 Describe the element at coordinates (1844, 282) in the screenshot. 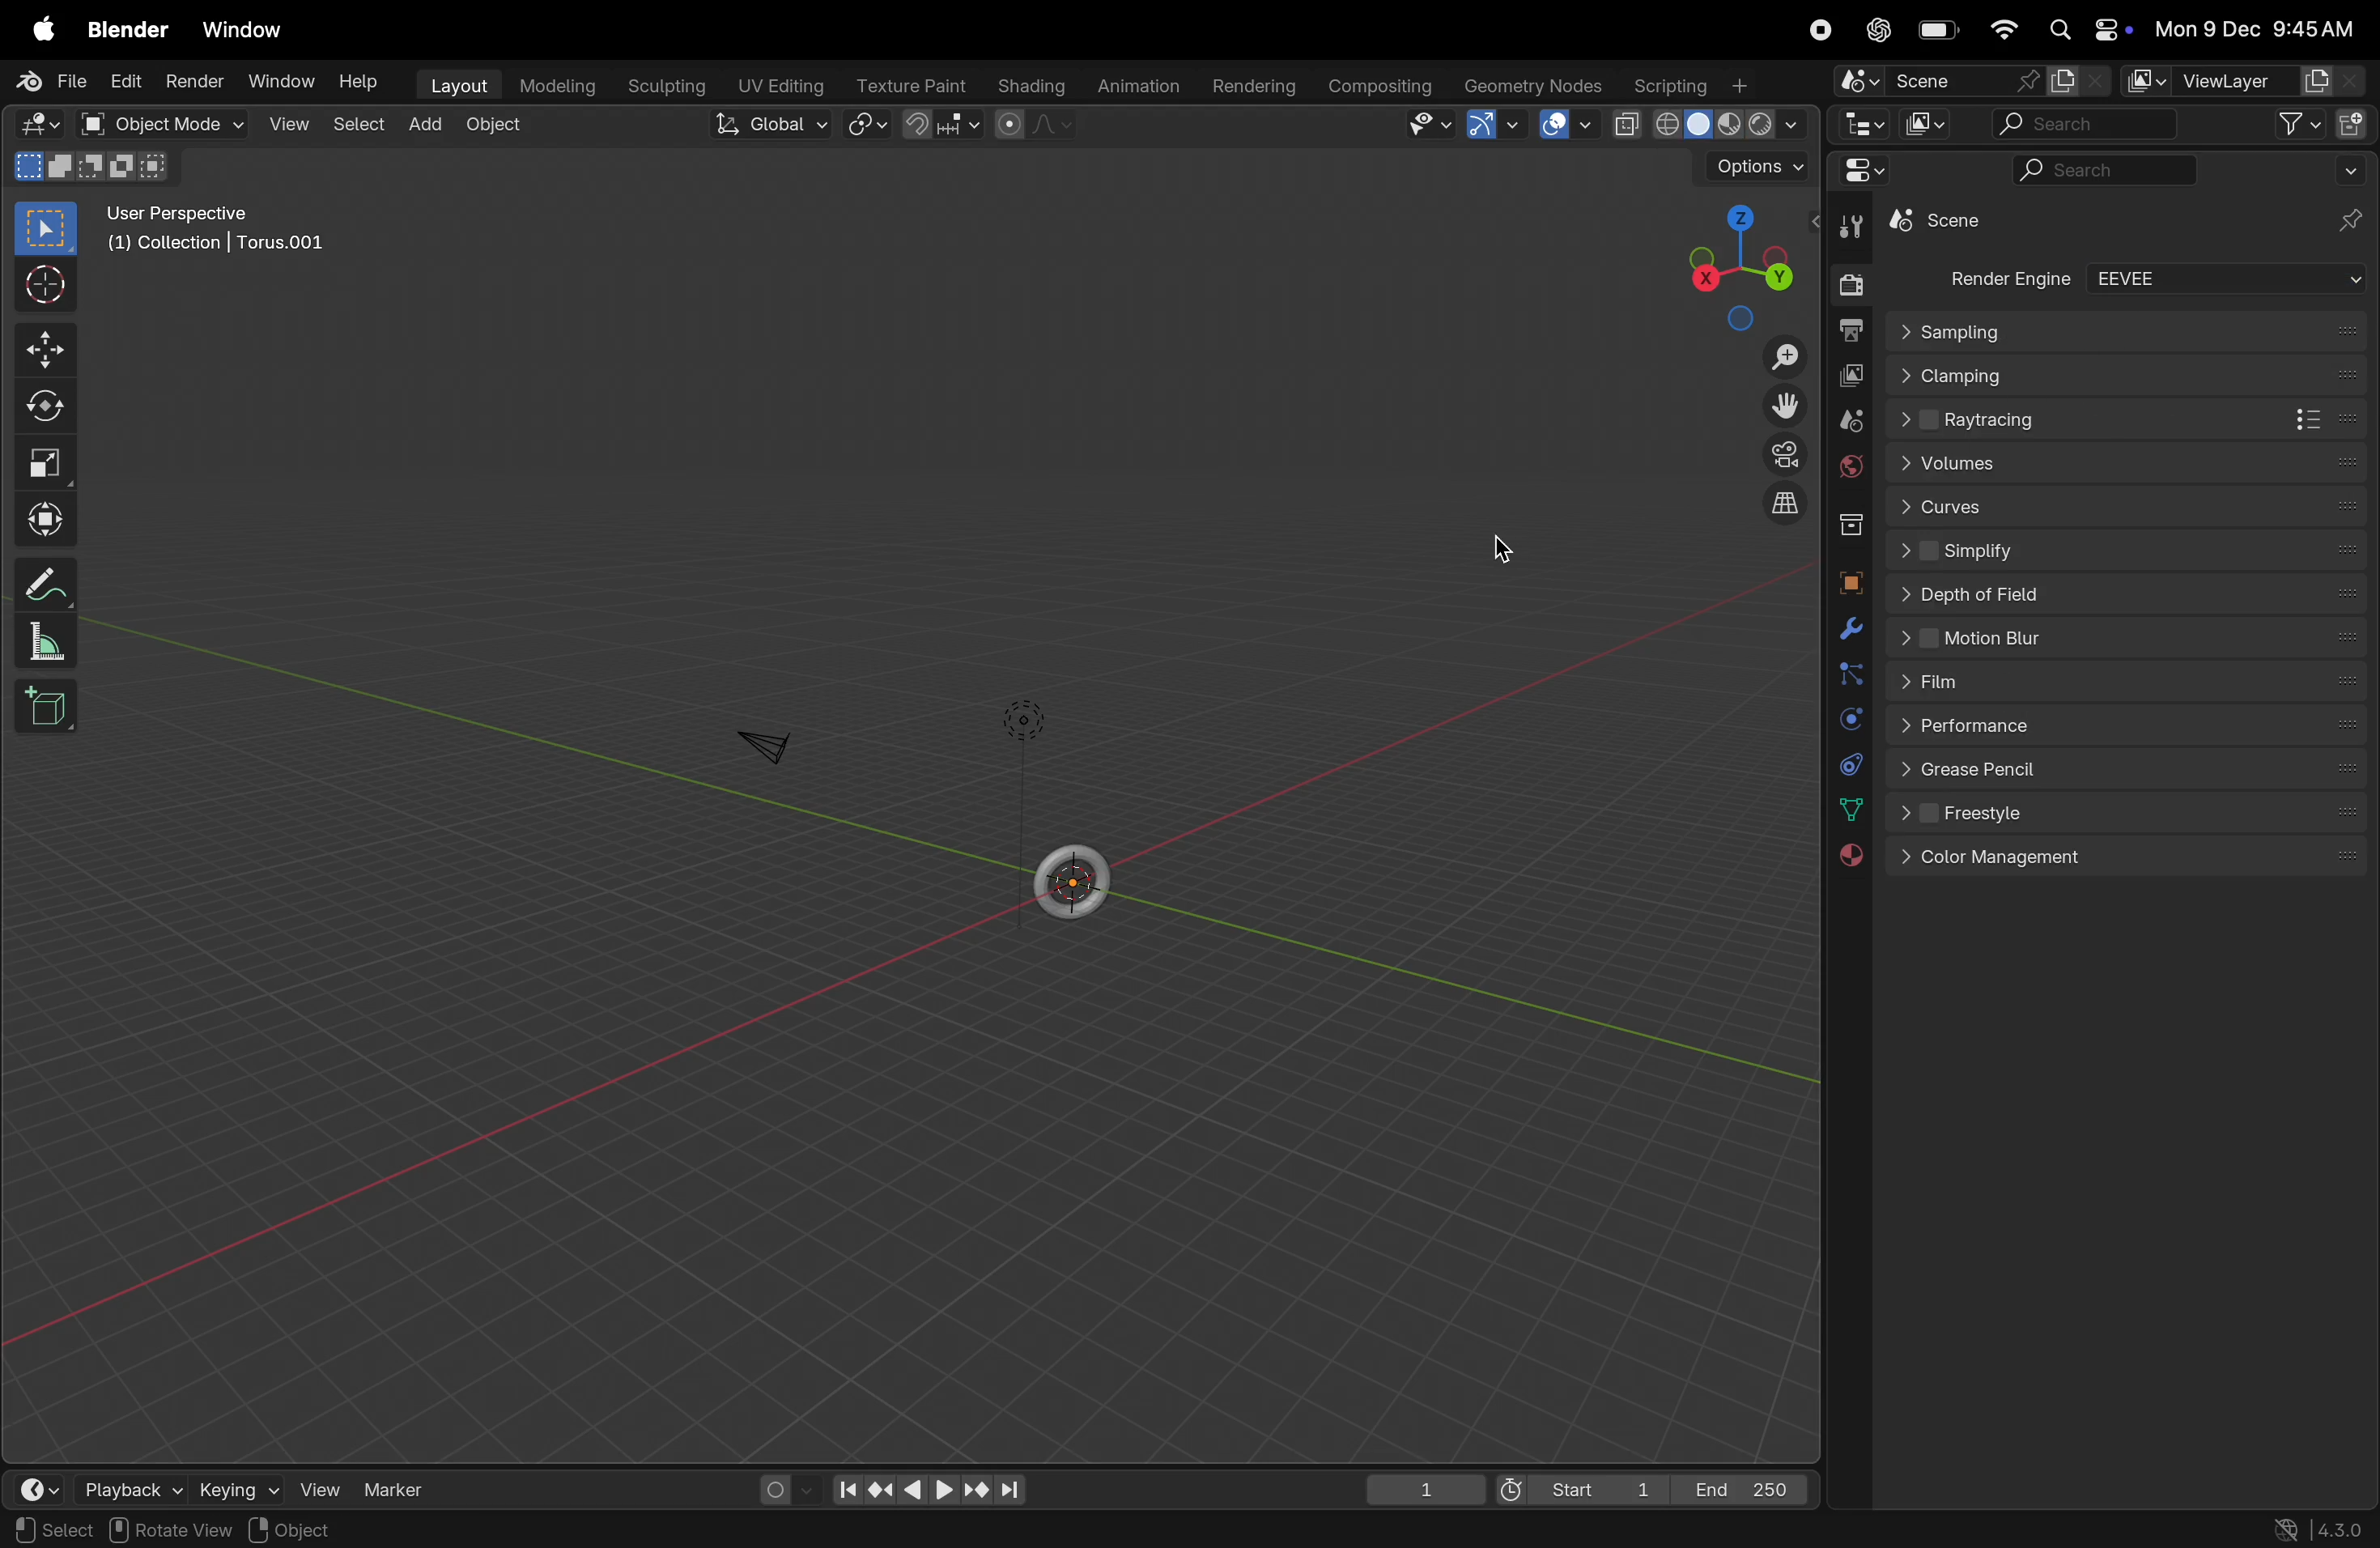

I see `render` at that location.